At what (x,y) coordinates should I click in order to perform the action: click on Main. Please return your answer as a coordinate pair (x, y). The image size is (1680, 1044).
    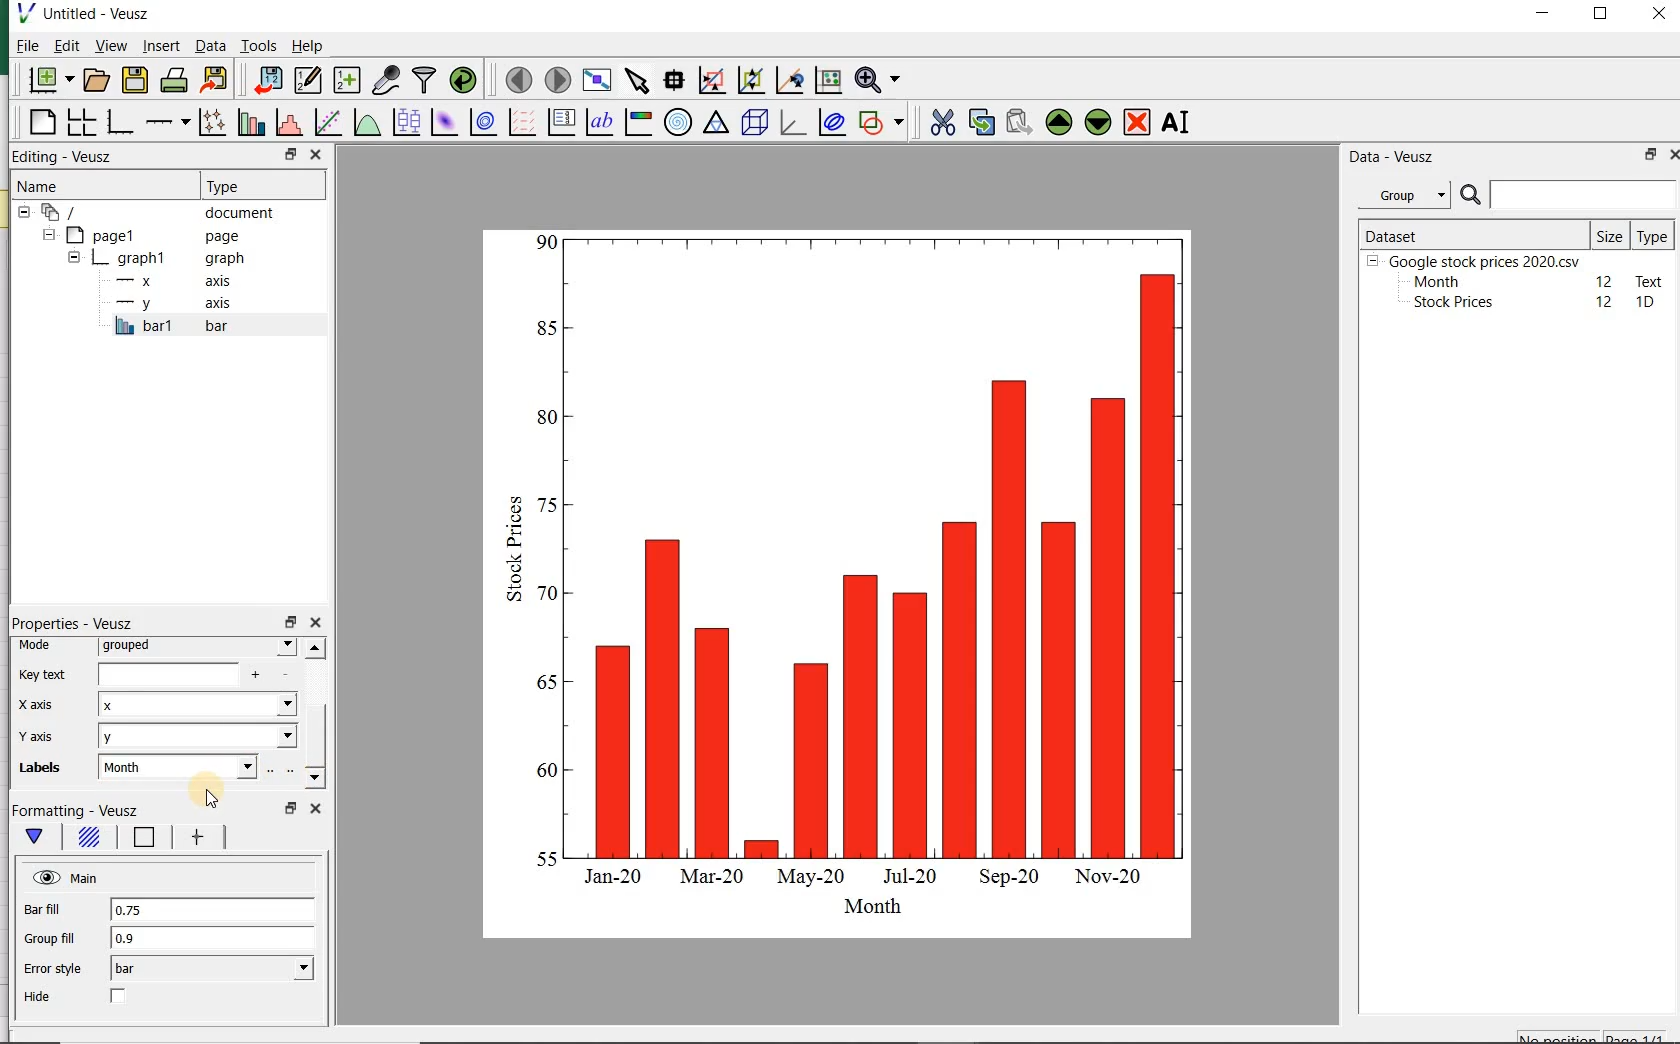
    Looking at the image, I should click on (67, 877).